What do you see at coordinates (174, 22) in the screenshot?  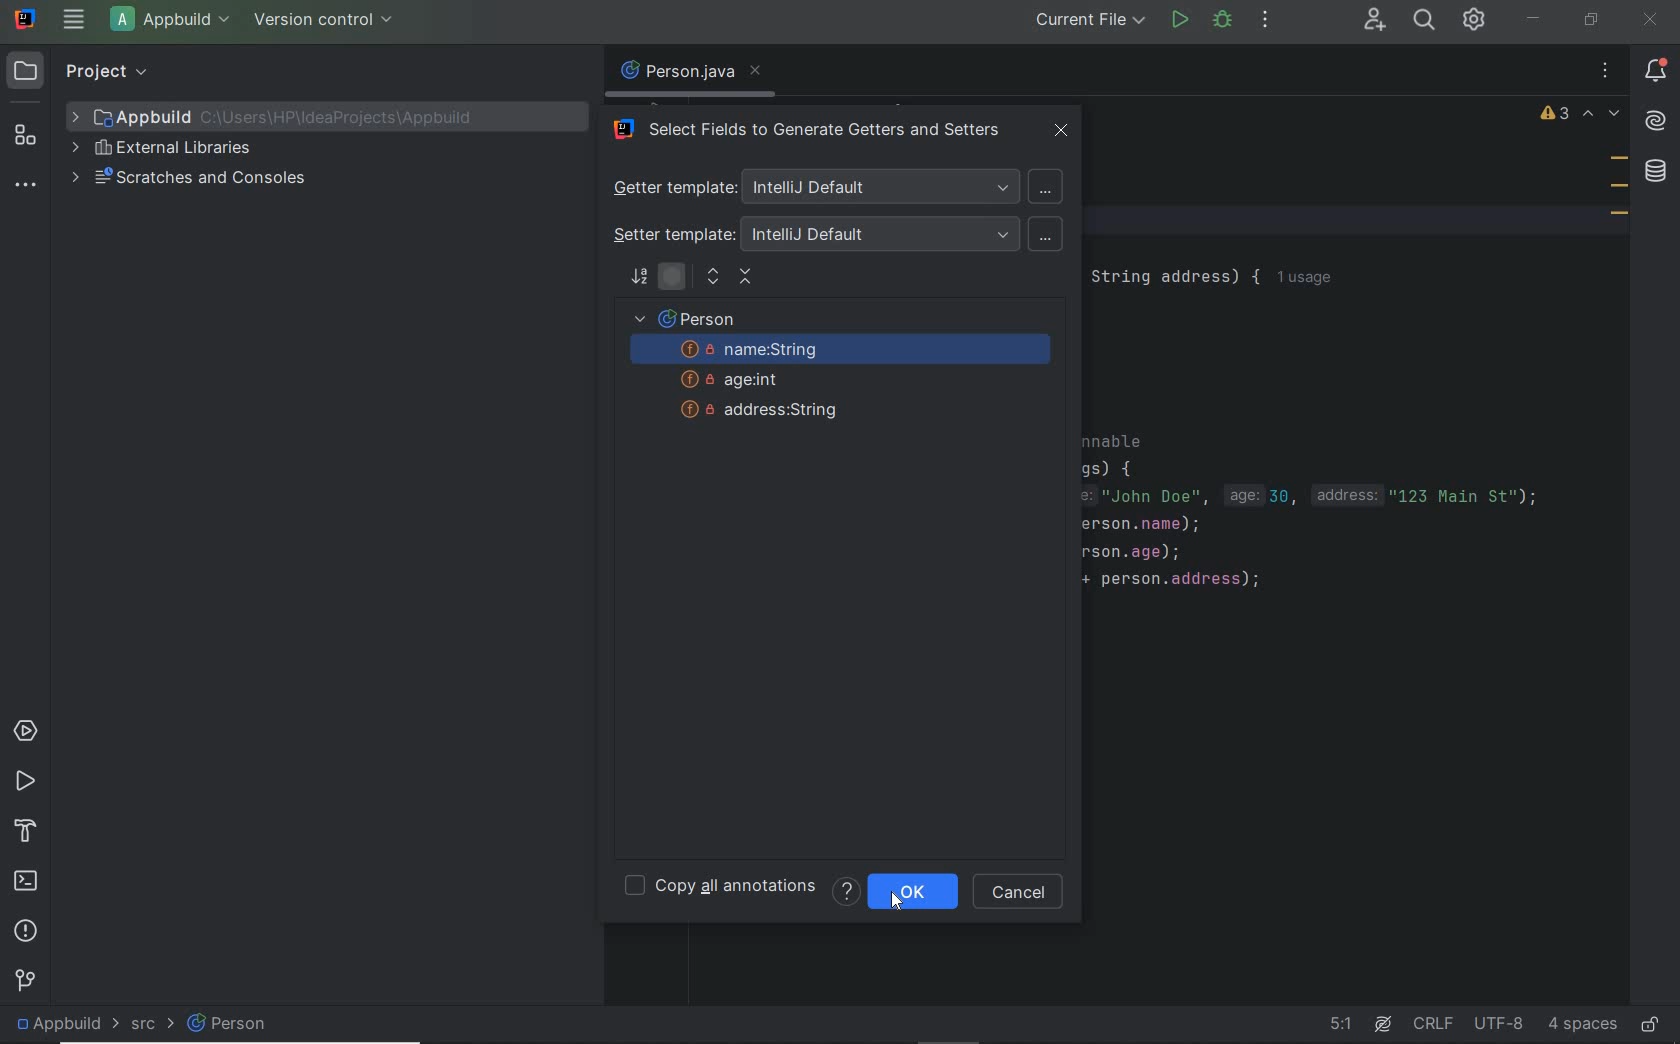 I see `project file name` at bounding box center [174, 22].